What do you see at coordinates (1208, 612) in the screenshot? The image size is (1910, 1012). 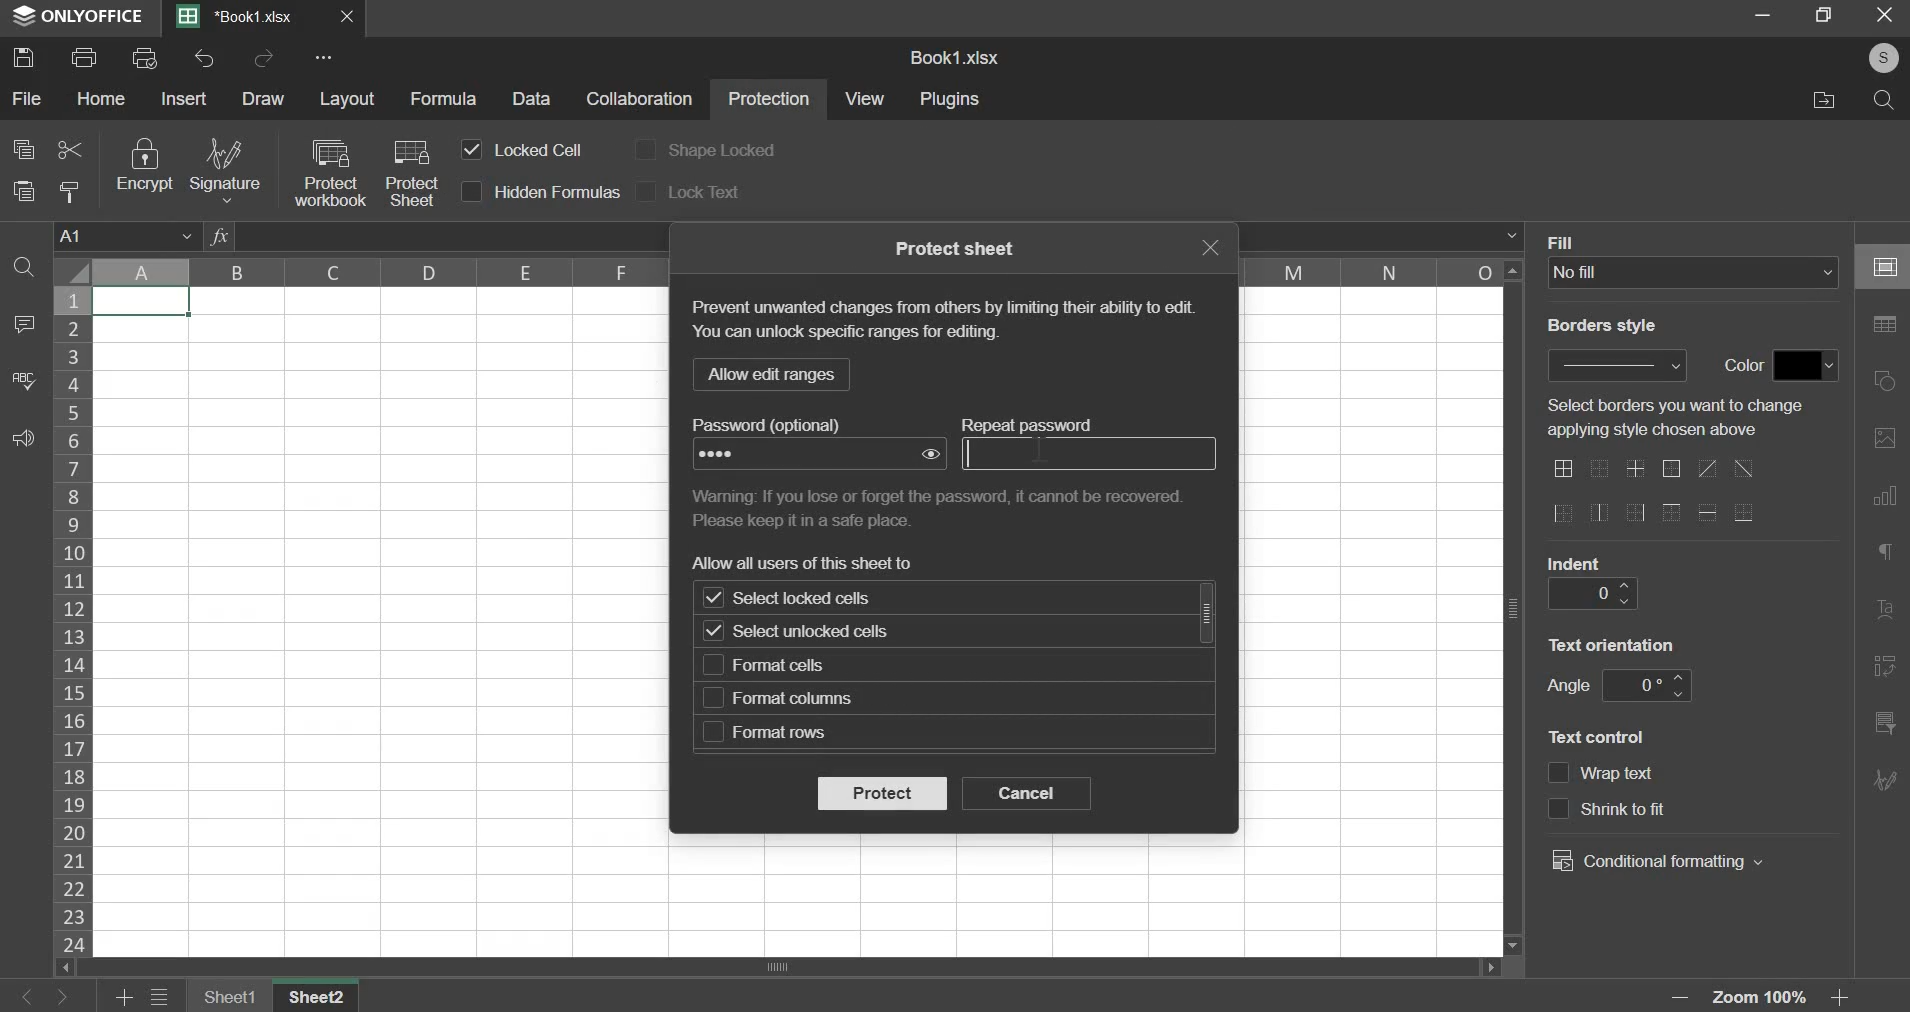 I see `scrollbar` at bounding box center [1208, 612].